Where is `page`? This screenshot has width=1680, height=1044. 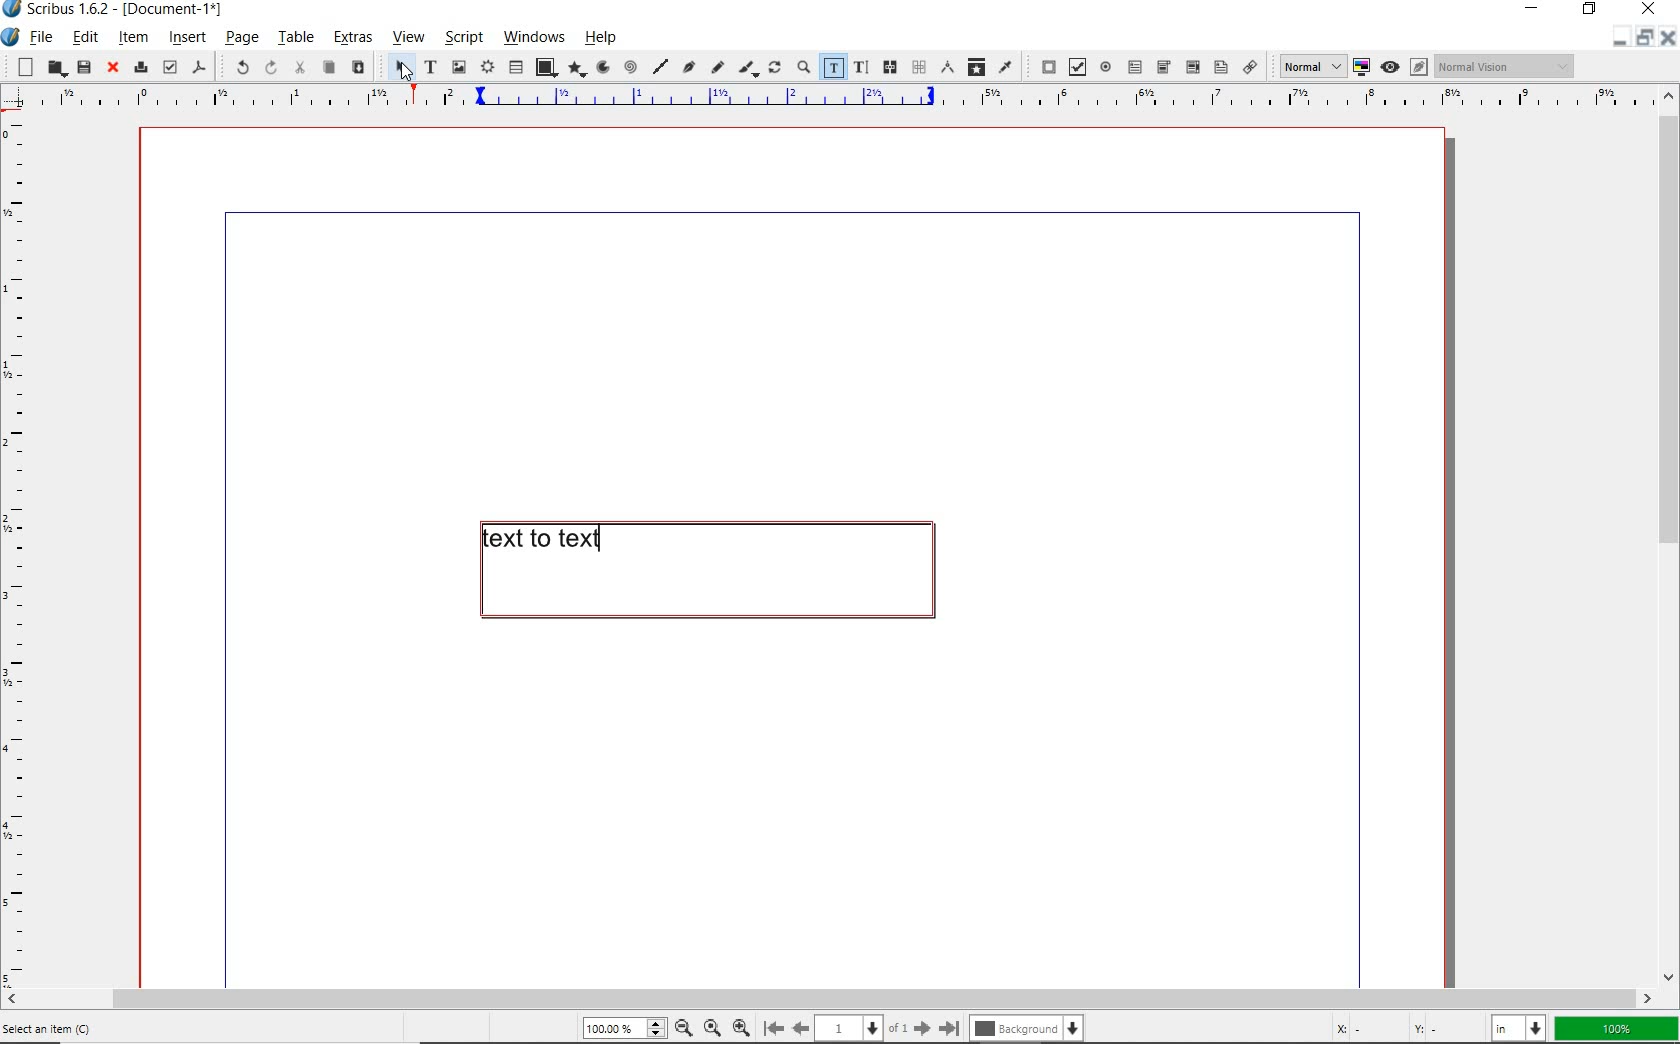
page is located at coordinates (241, 39).